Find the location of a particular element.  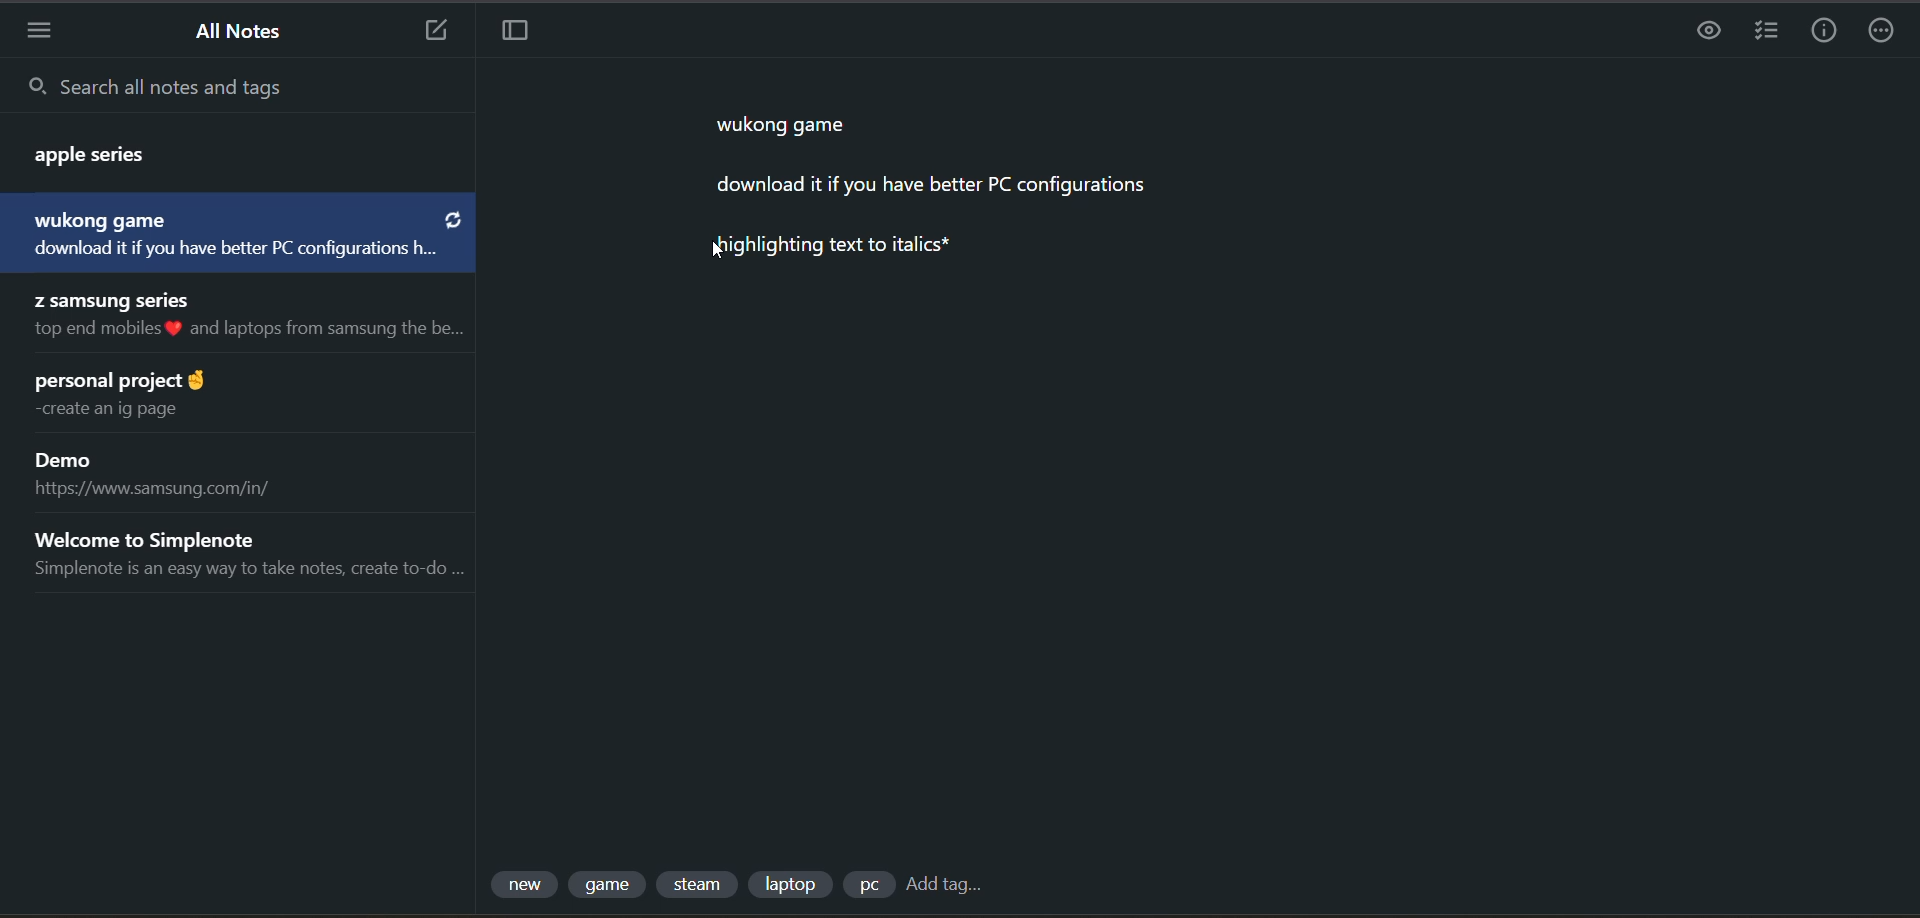

tag 1 is located at coordinates (527, 885).